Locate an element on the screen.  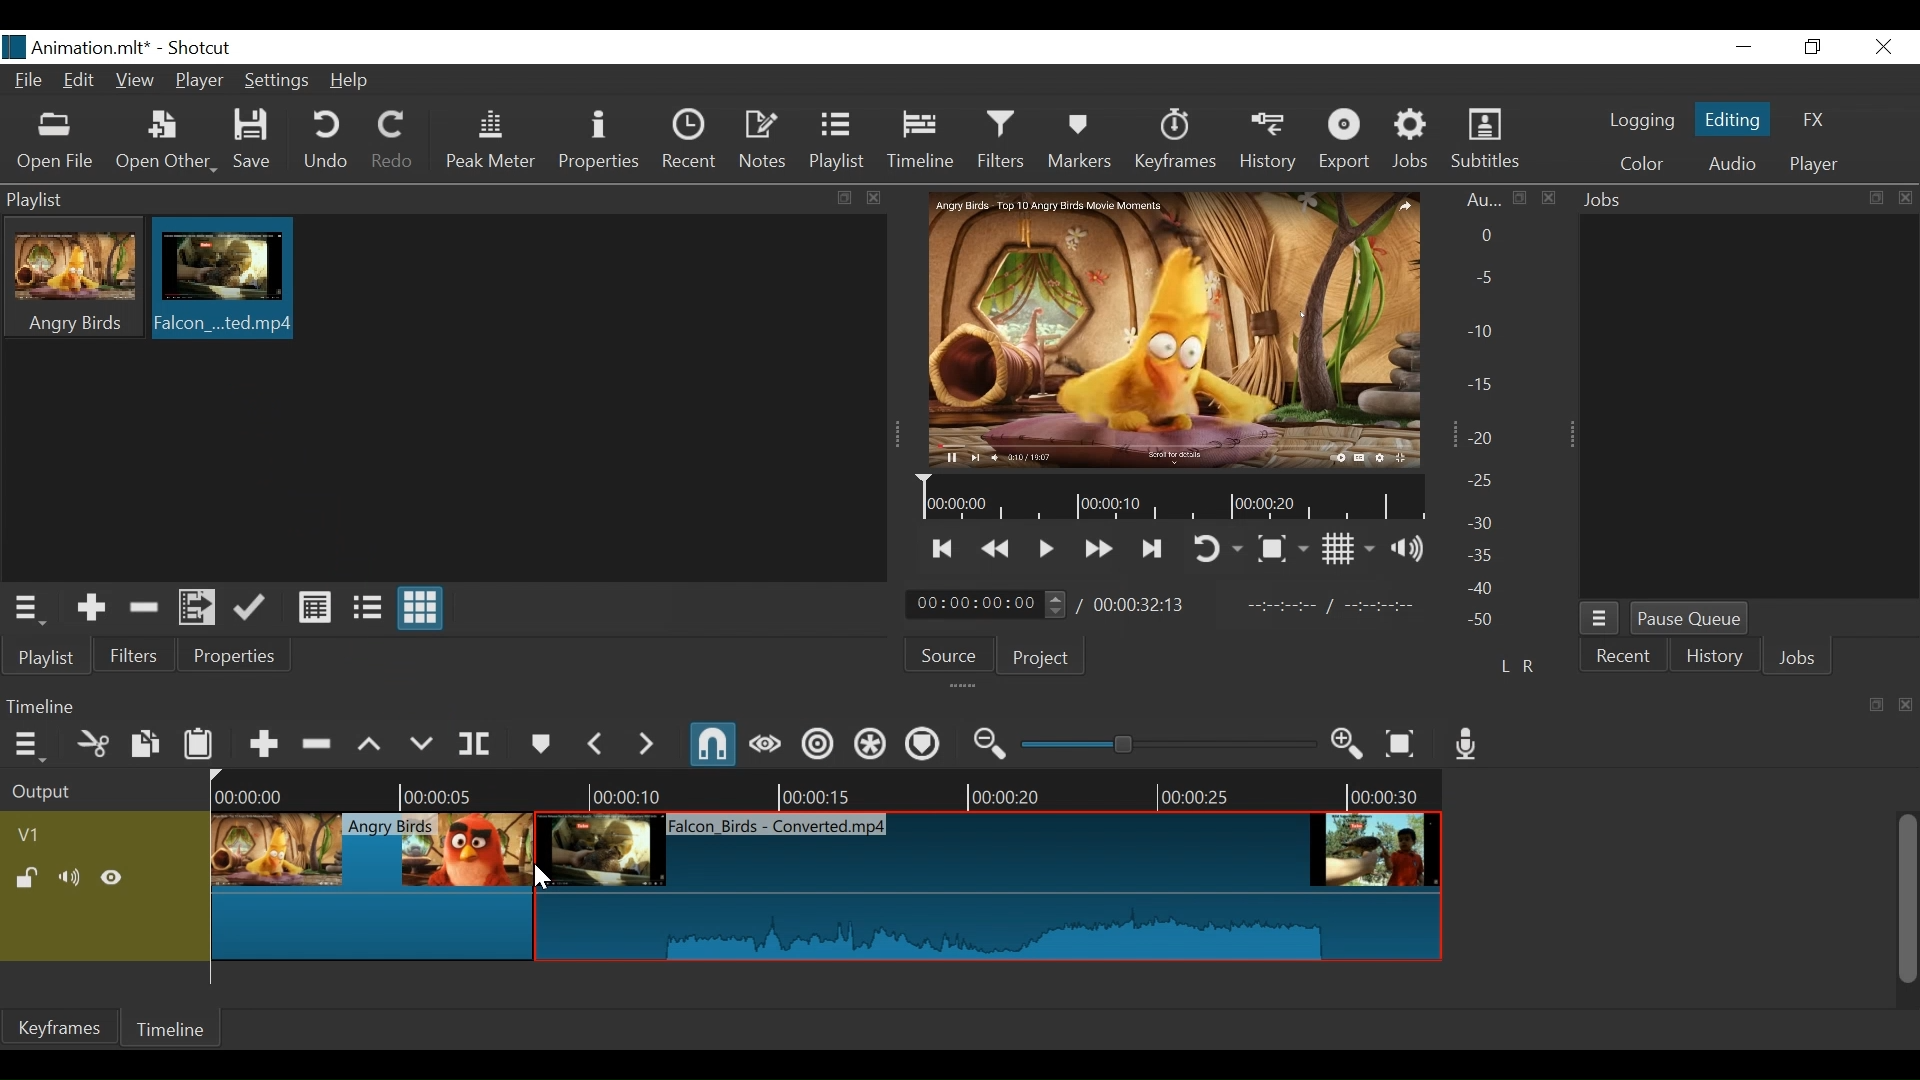
Scrub while dragging is located at coordinates (765, 745).